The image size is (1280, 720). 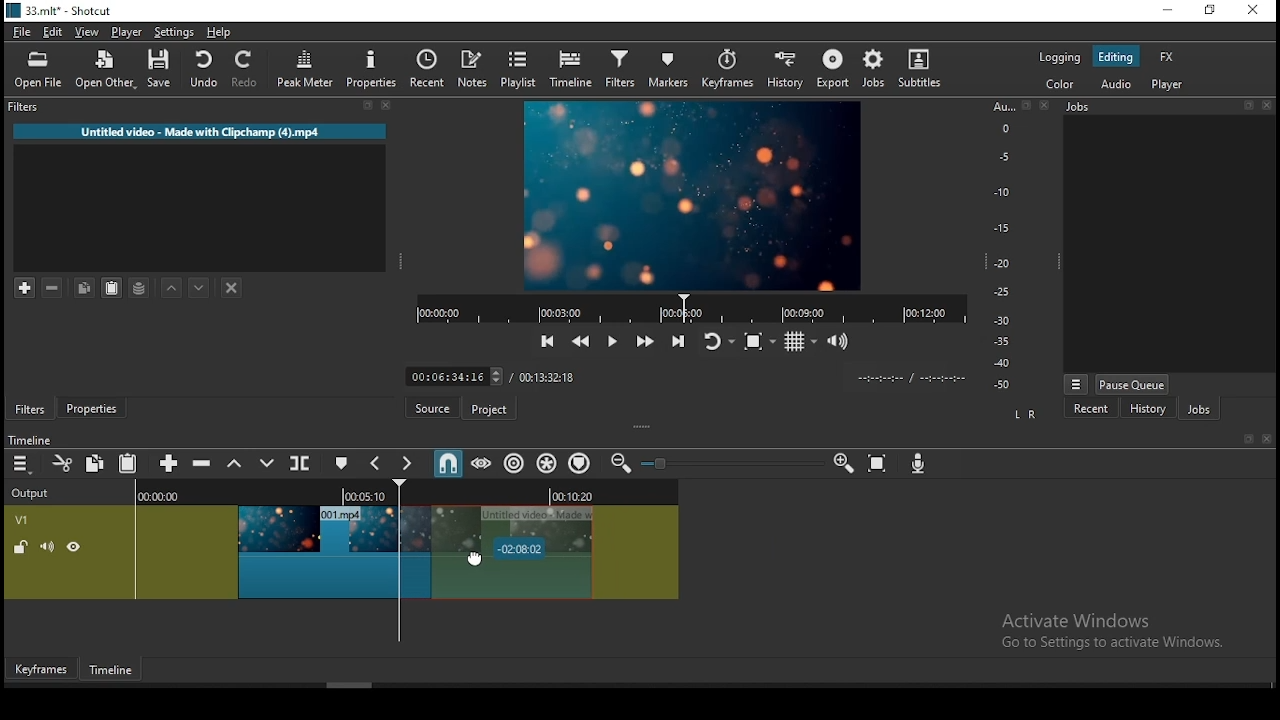 I want to click on save filter sets, so click(x=143, y=286).